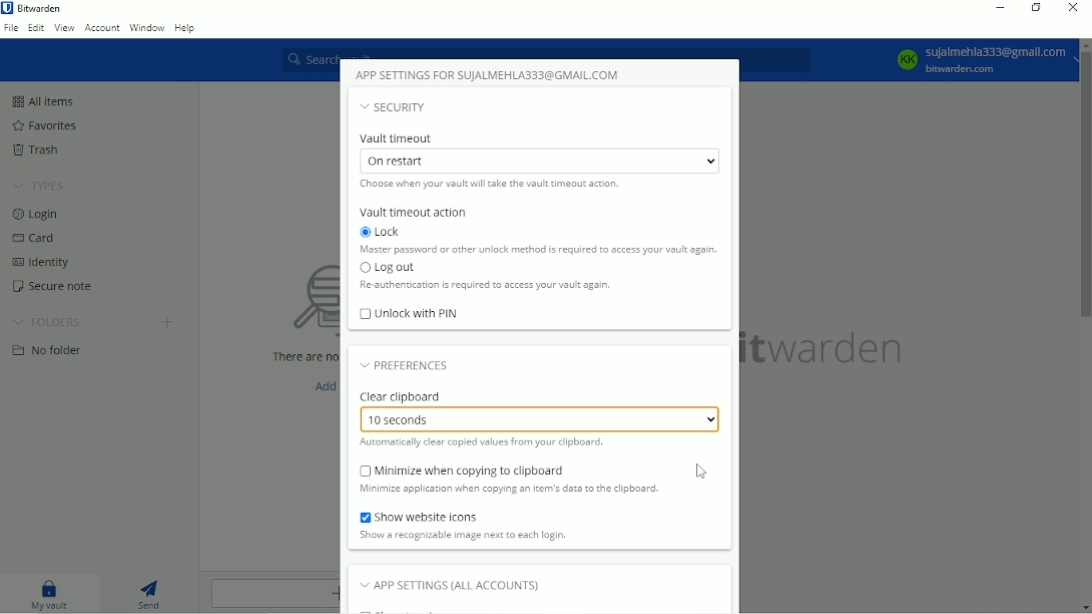  What do you see at coordinates (44, 263) in the screenshot?
I see `Identity` at bounding box center [44, 263].